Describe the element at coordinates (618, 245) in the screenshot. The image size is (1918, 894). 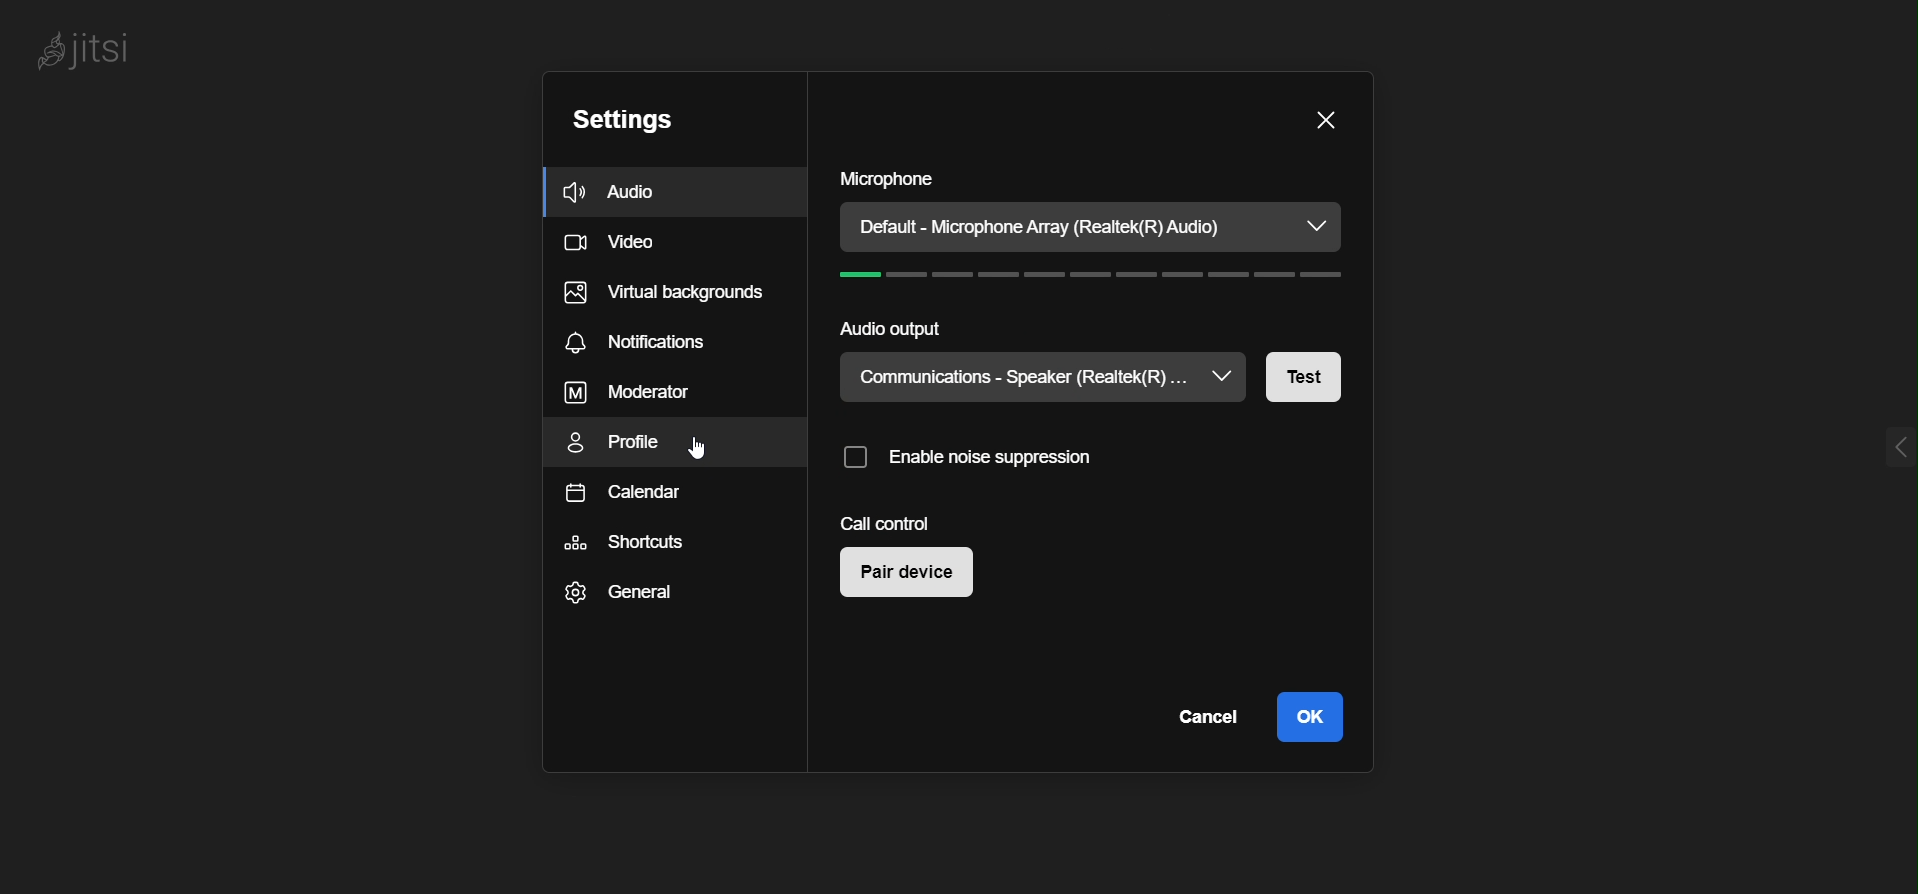
I see `video` at that location.